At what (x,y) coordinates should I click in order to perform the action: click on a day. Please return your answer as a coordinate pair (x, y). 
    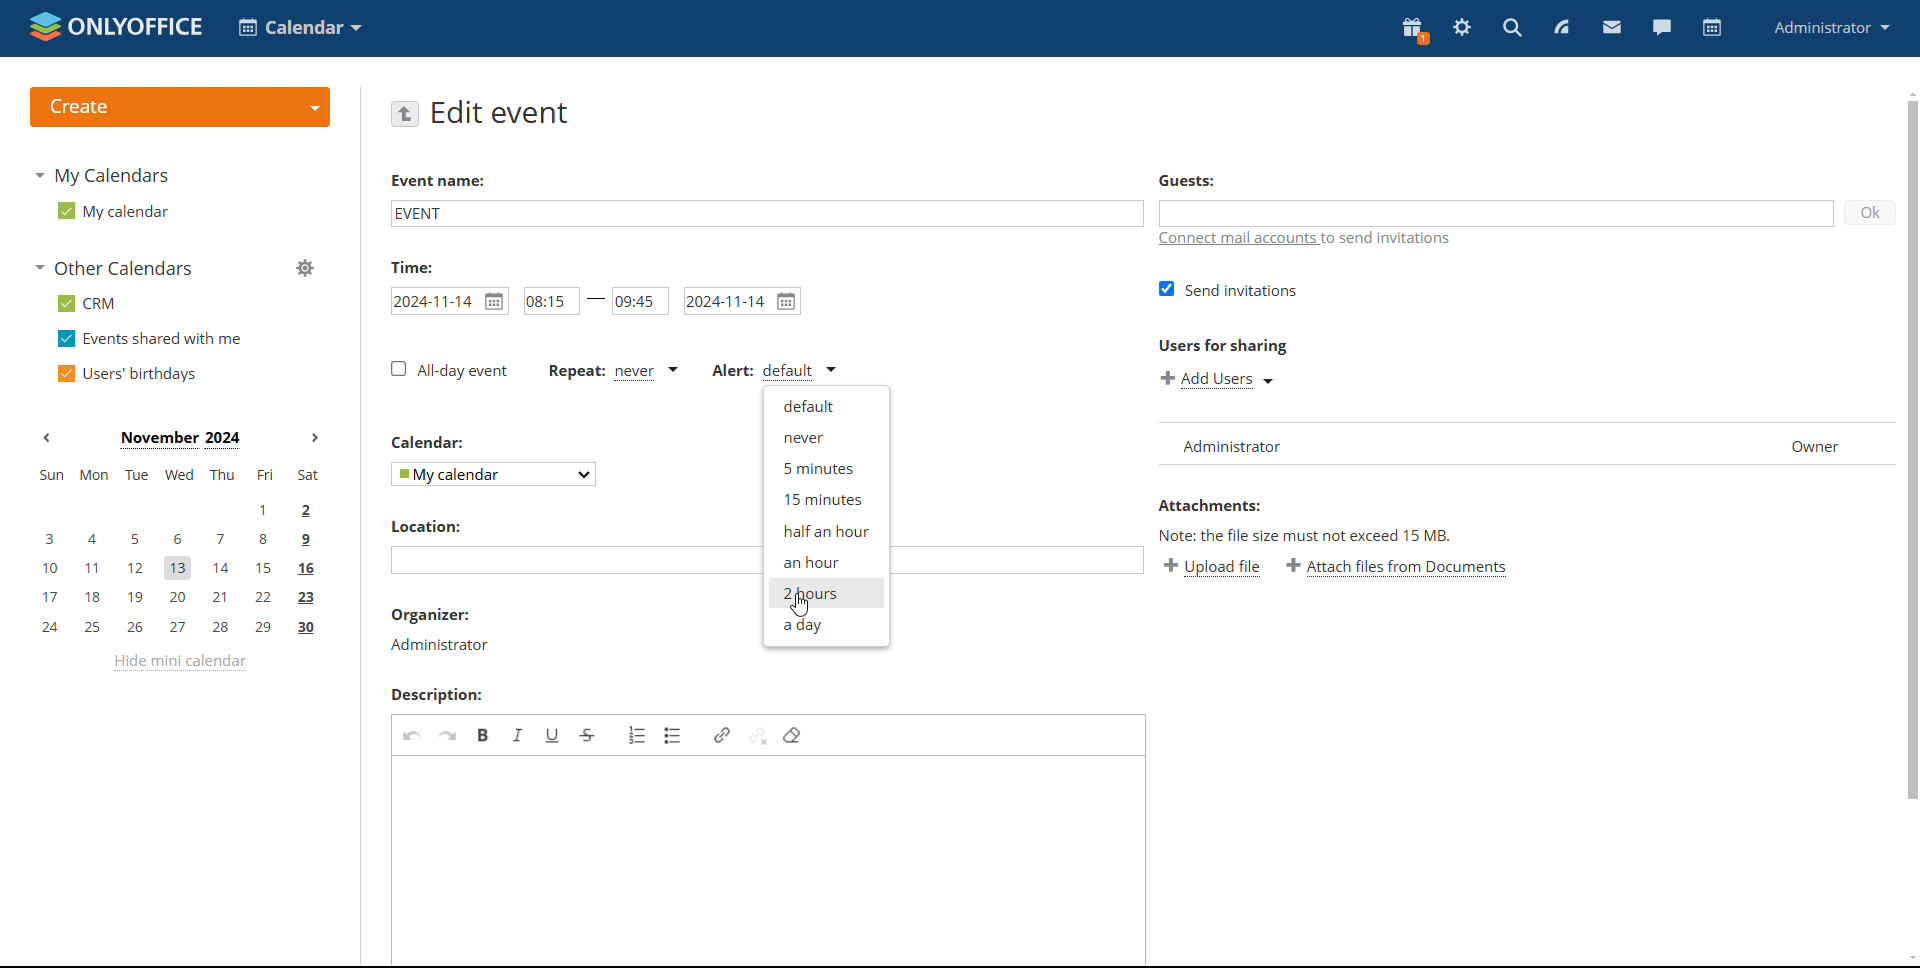
    Looking at the image, I should click on (825, 628).